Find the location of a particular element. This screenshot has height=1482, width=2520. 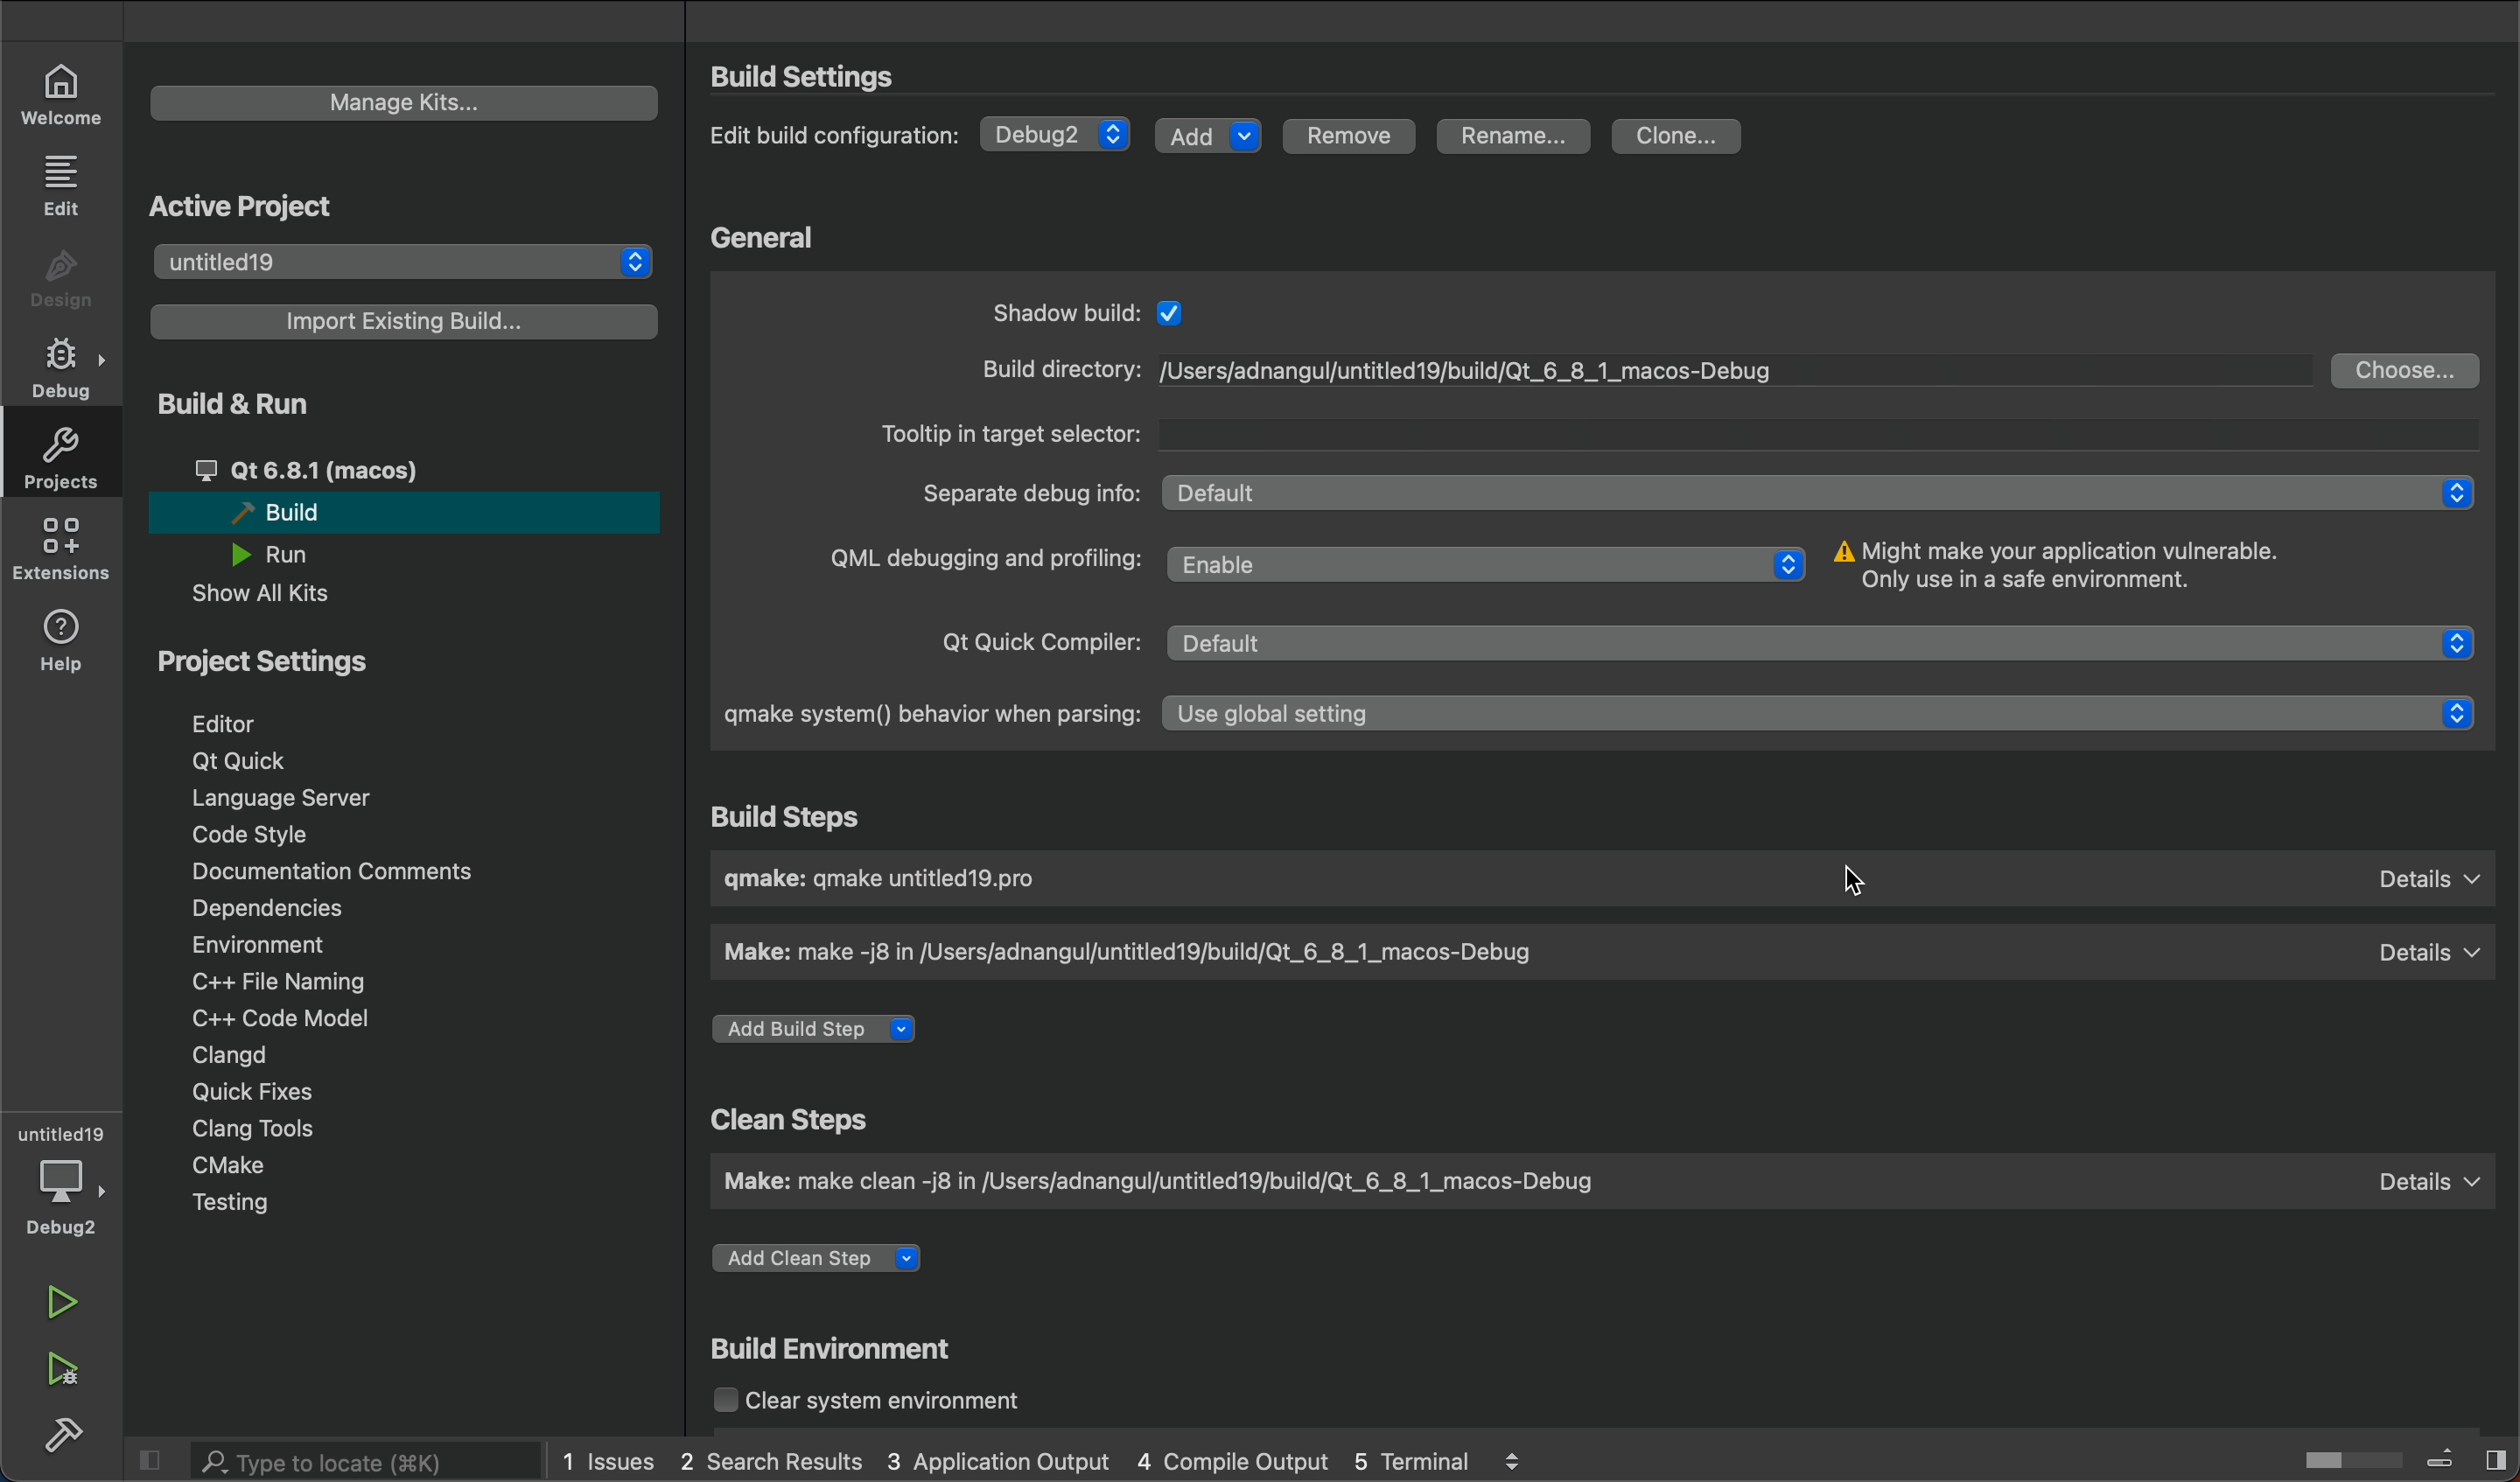

active project is located at coordinates (249, 201).